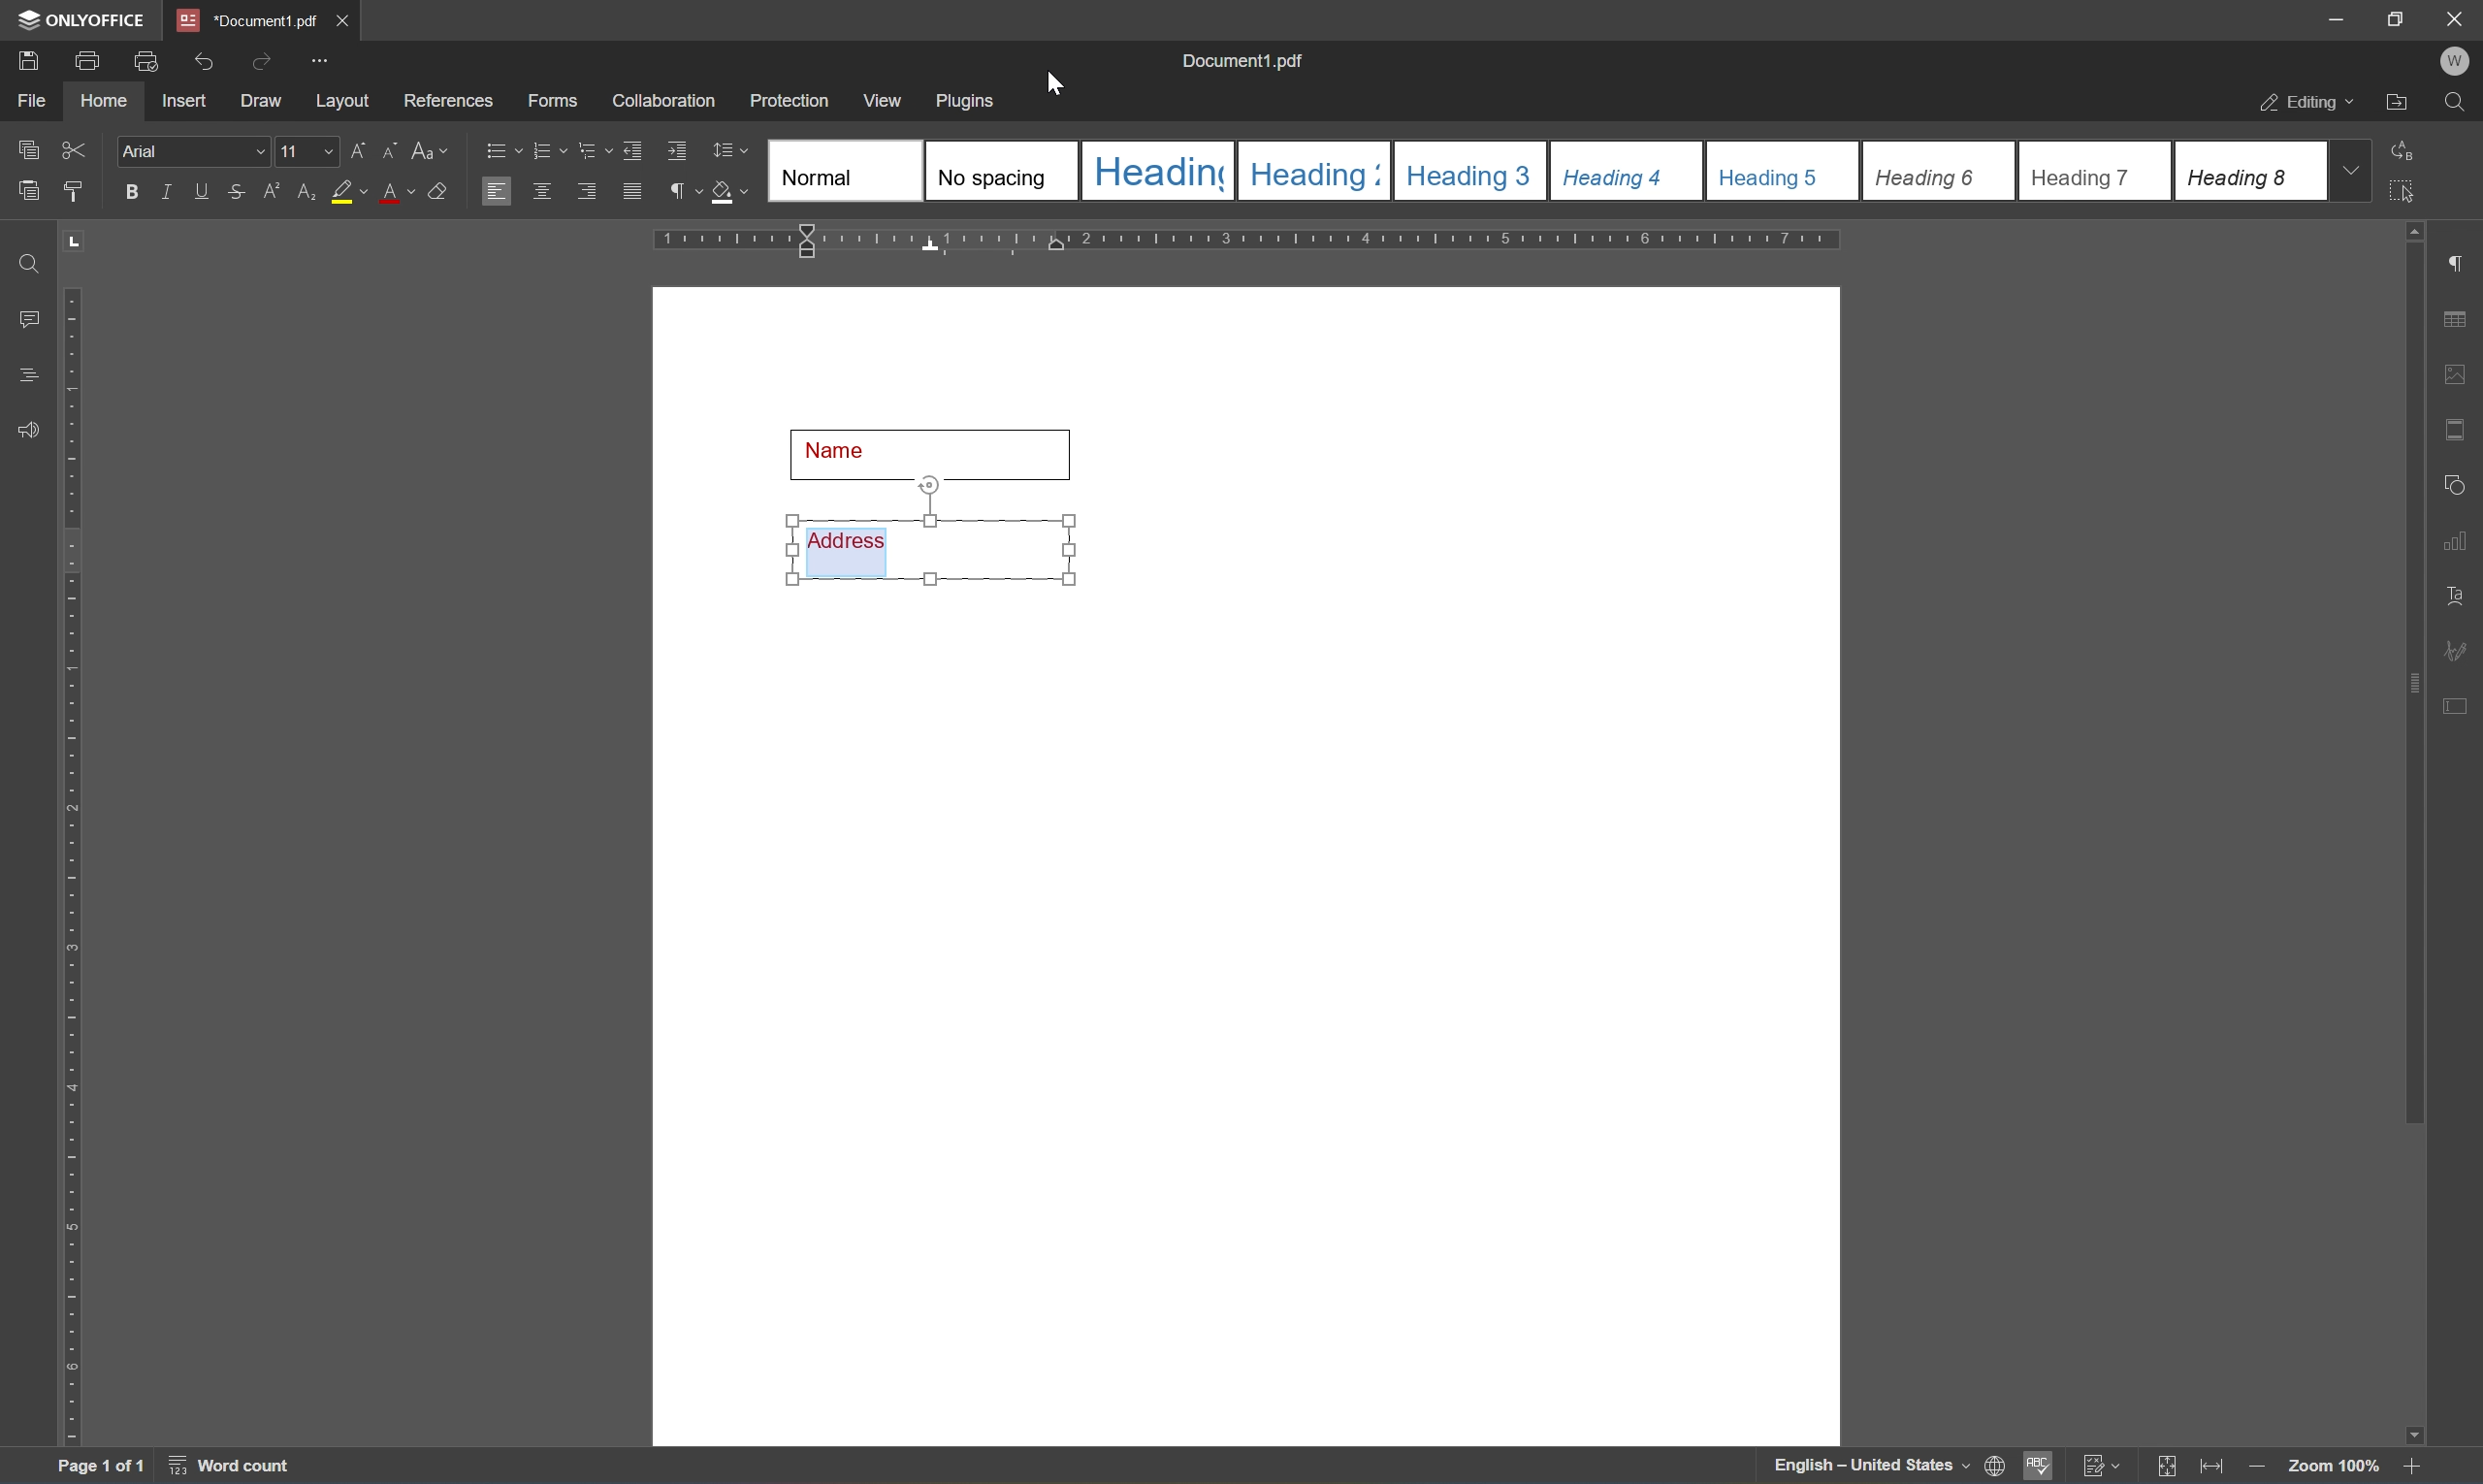  Describe the element at coordinates (201, 59) in the screenshot. I see `undo` at that location.